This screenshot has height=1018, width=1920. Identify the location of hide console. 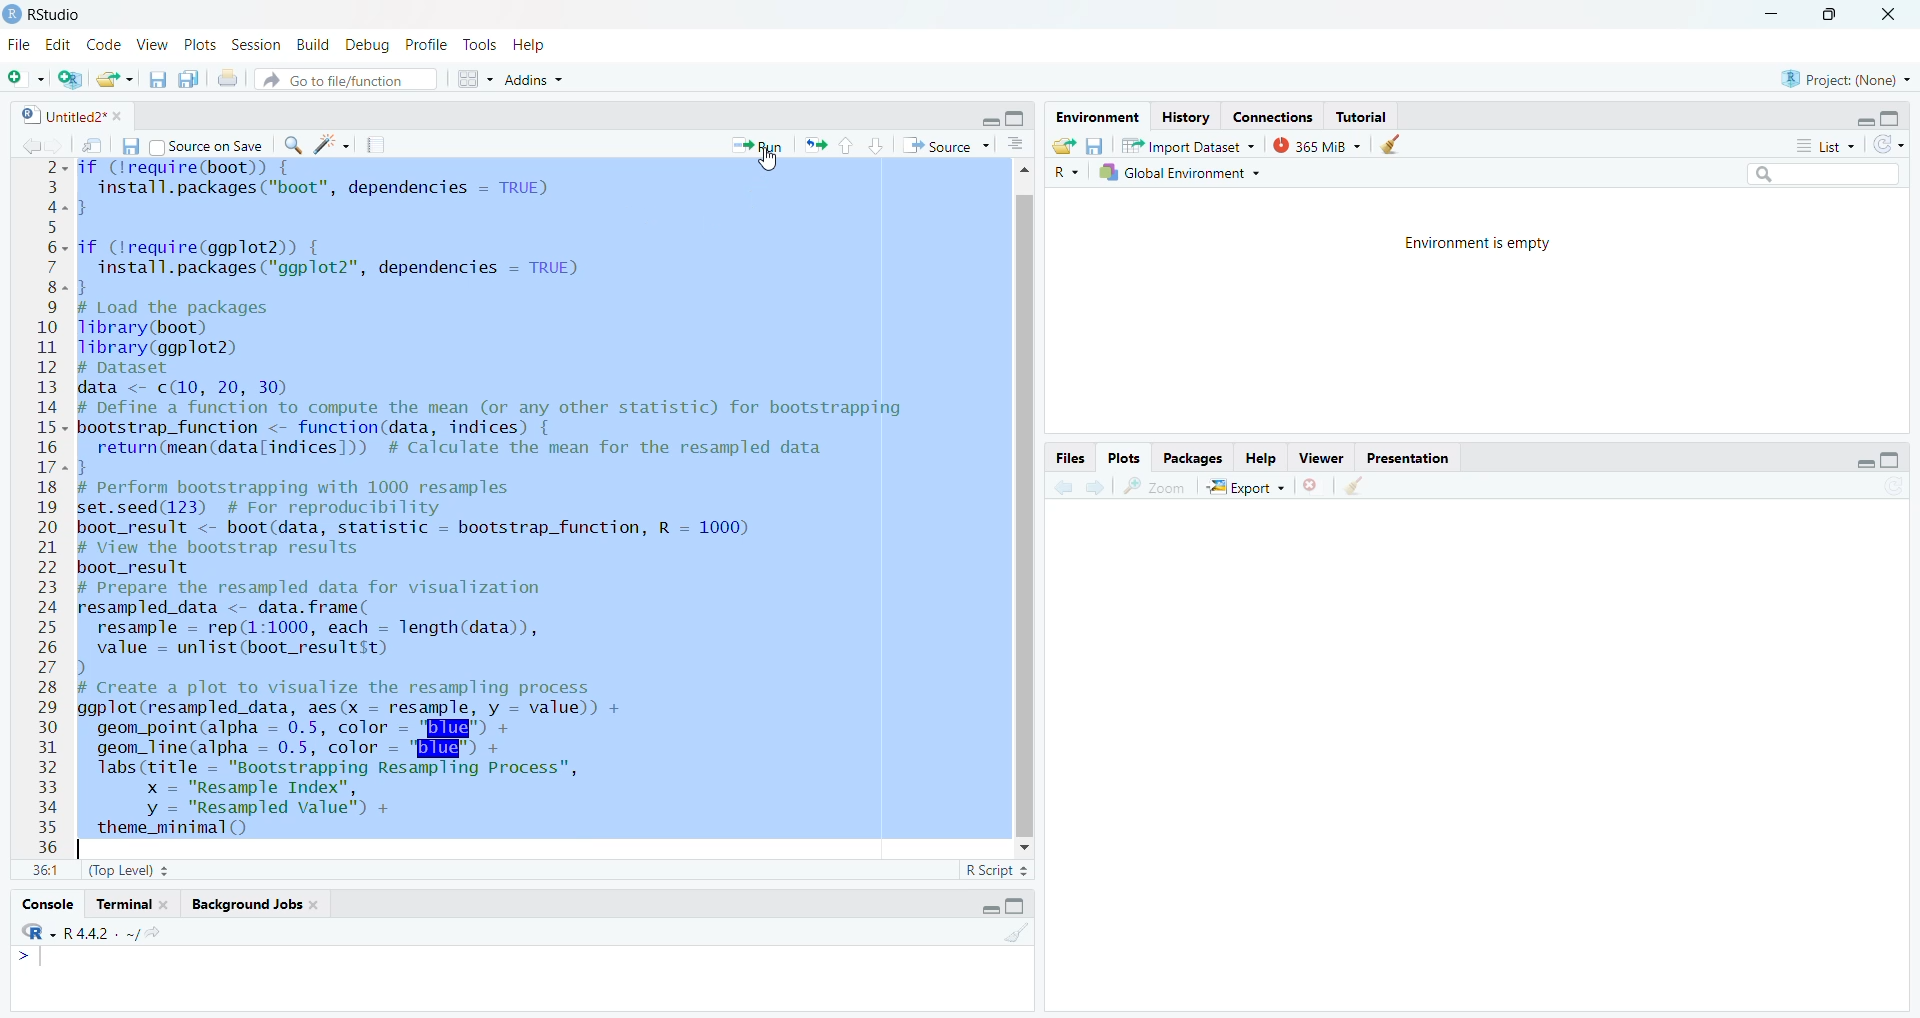
(1022, 907).